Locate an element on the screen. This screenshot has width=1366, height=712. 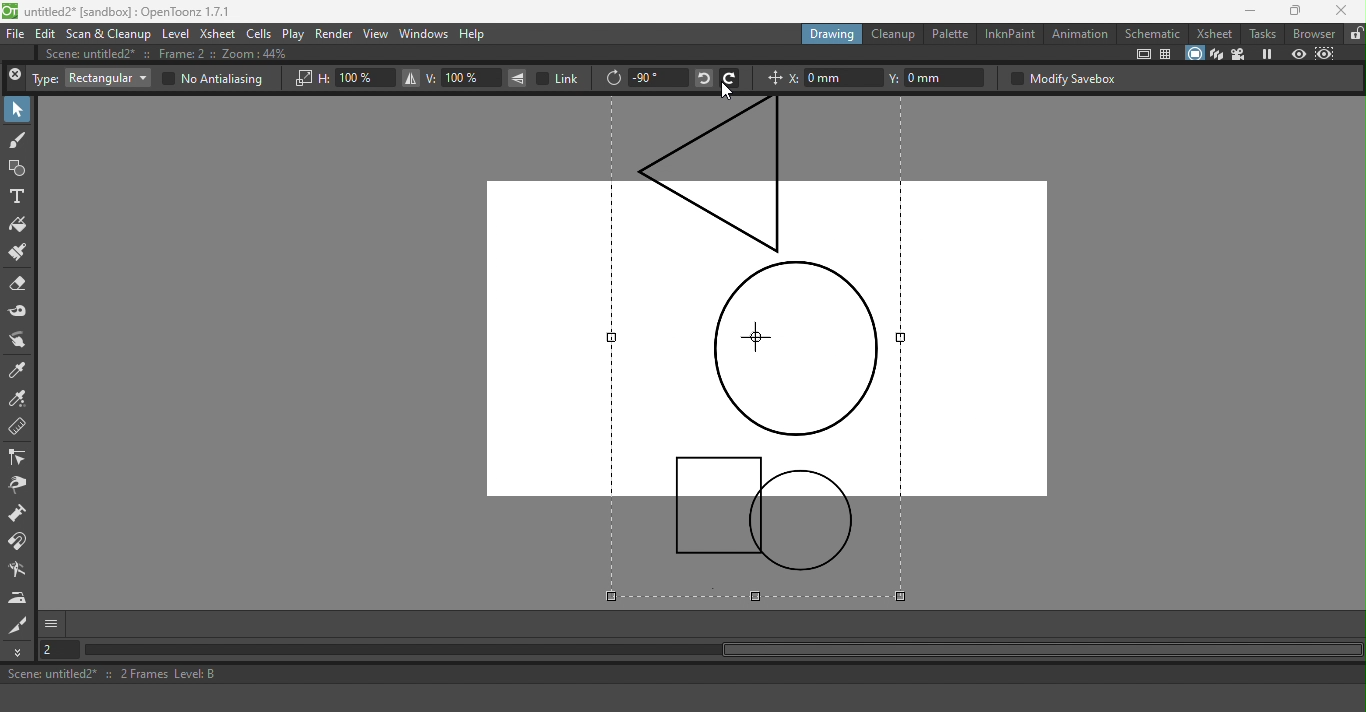
Paintbrush tool is located at coordinates (20, 253).